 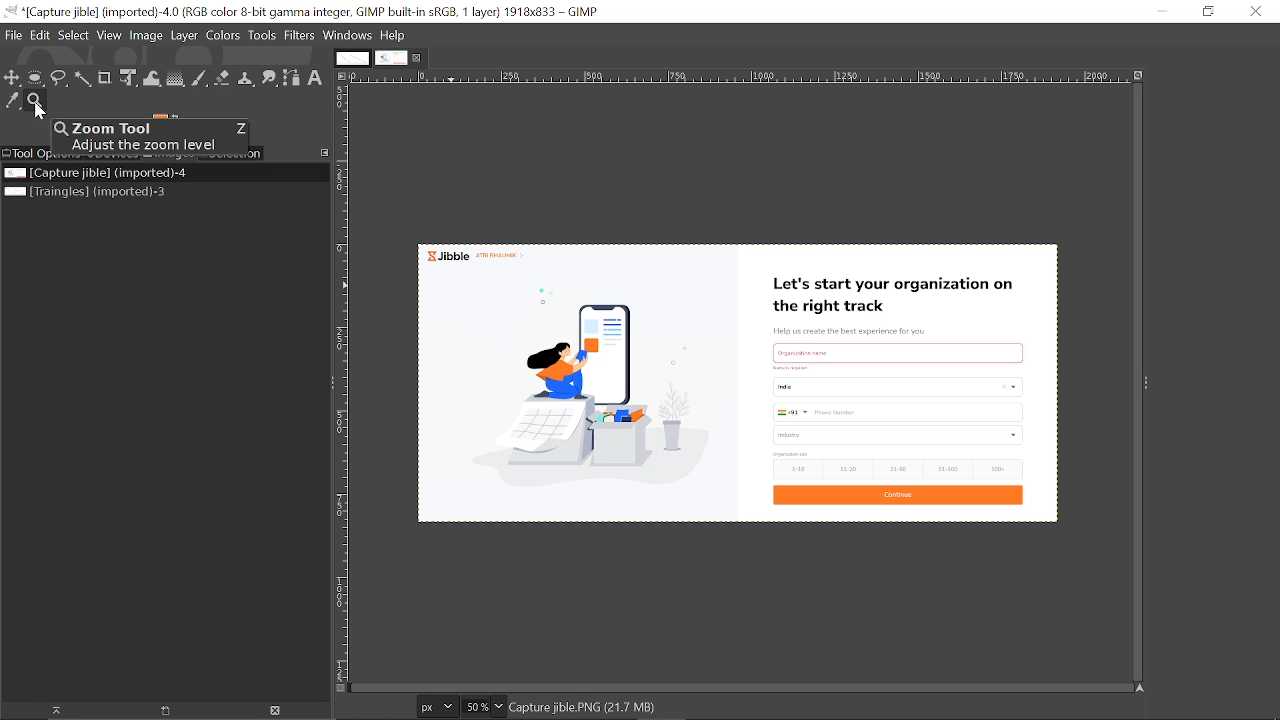 I want to click on zoom tool popup, so click(x=151, y=136).